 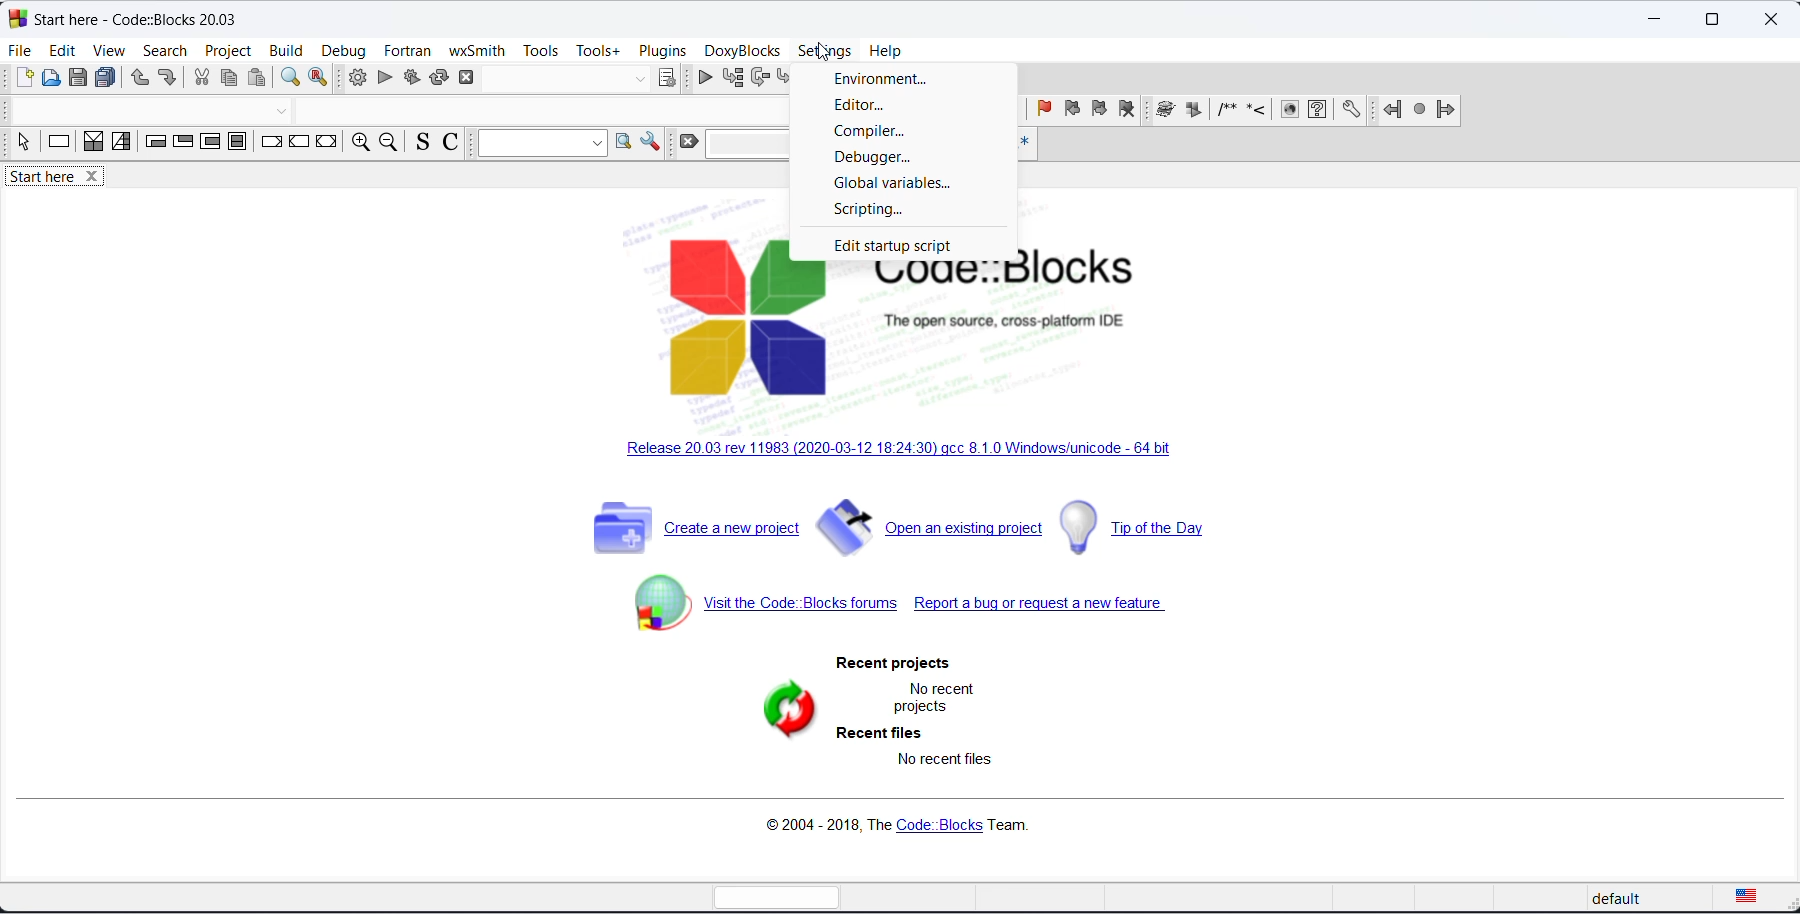 What do you see at coordinates (651, 141) in the screenshot?
I see `settings` at bounding box center [651, 141].